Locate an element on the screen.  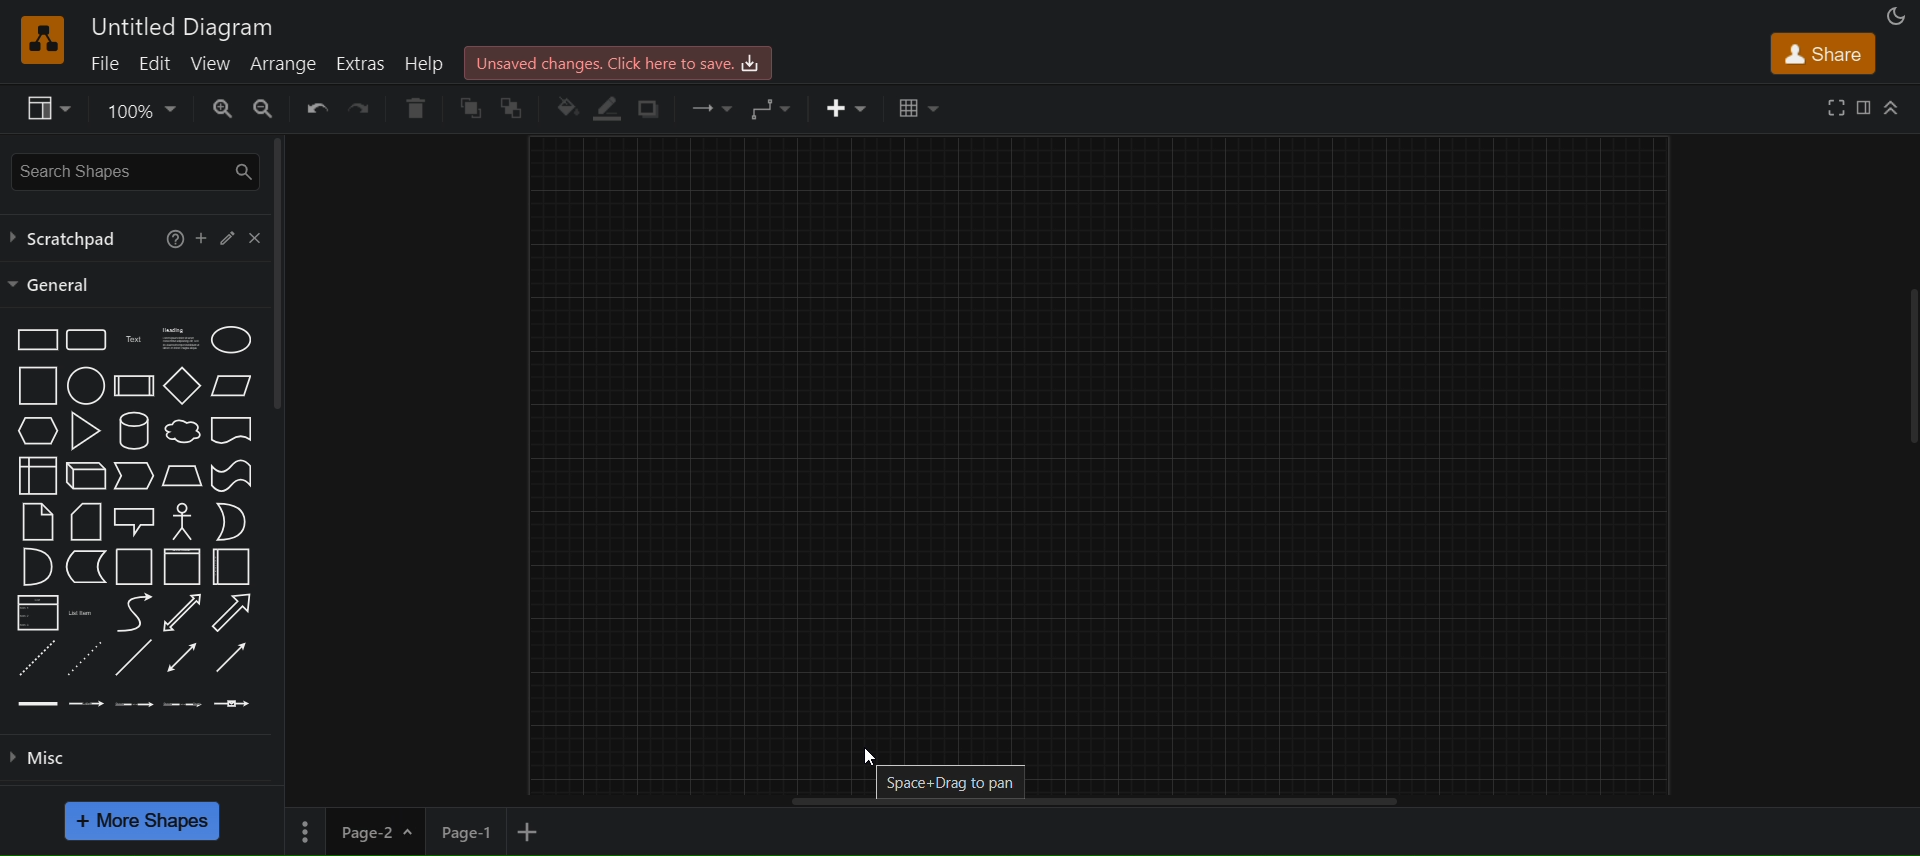
zoom out is located at coordinates (266, 108).